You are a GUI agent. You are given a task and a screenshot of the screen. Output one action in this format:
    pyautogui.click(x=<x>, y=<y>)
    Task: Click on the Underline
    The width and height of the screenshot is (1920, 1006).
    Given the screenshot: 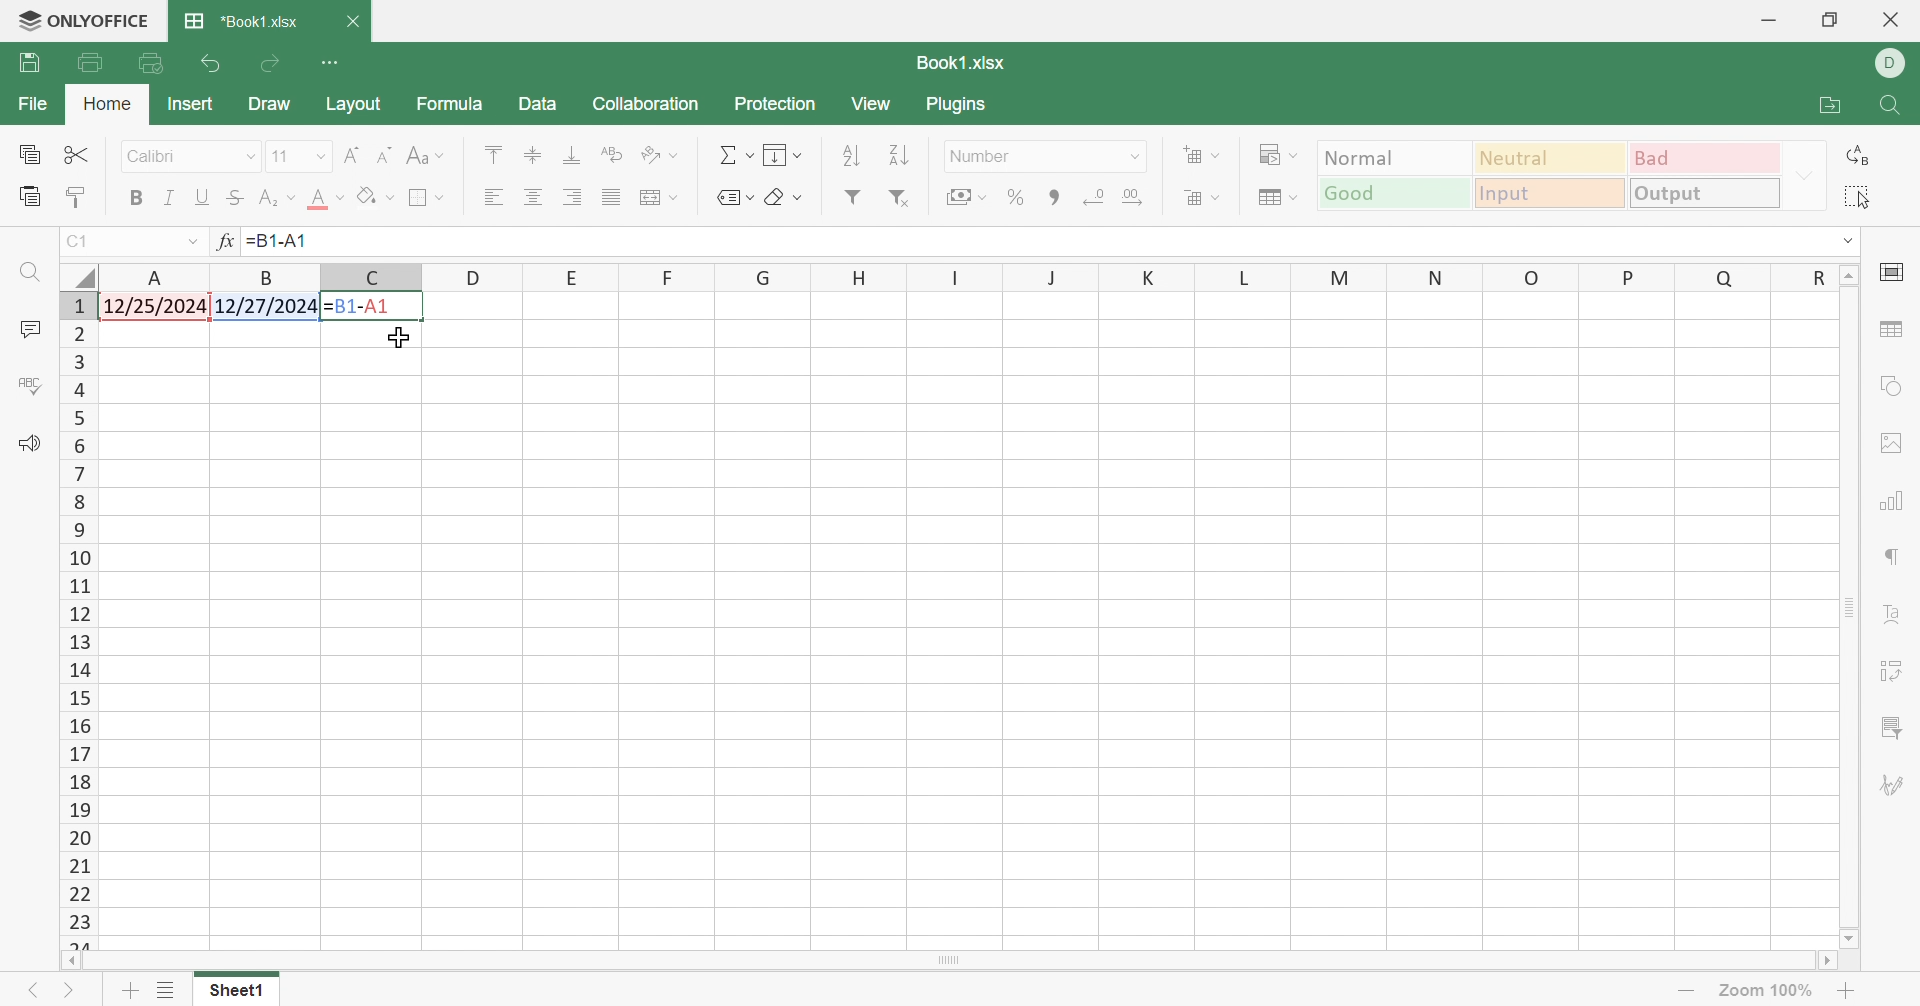 What is the action you would take?
    pyautogui.click(x=202, y=196)
    